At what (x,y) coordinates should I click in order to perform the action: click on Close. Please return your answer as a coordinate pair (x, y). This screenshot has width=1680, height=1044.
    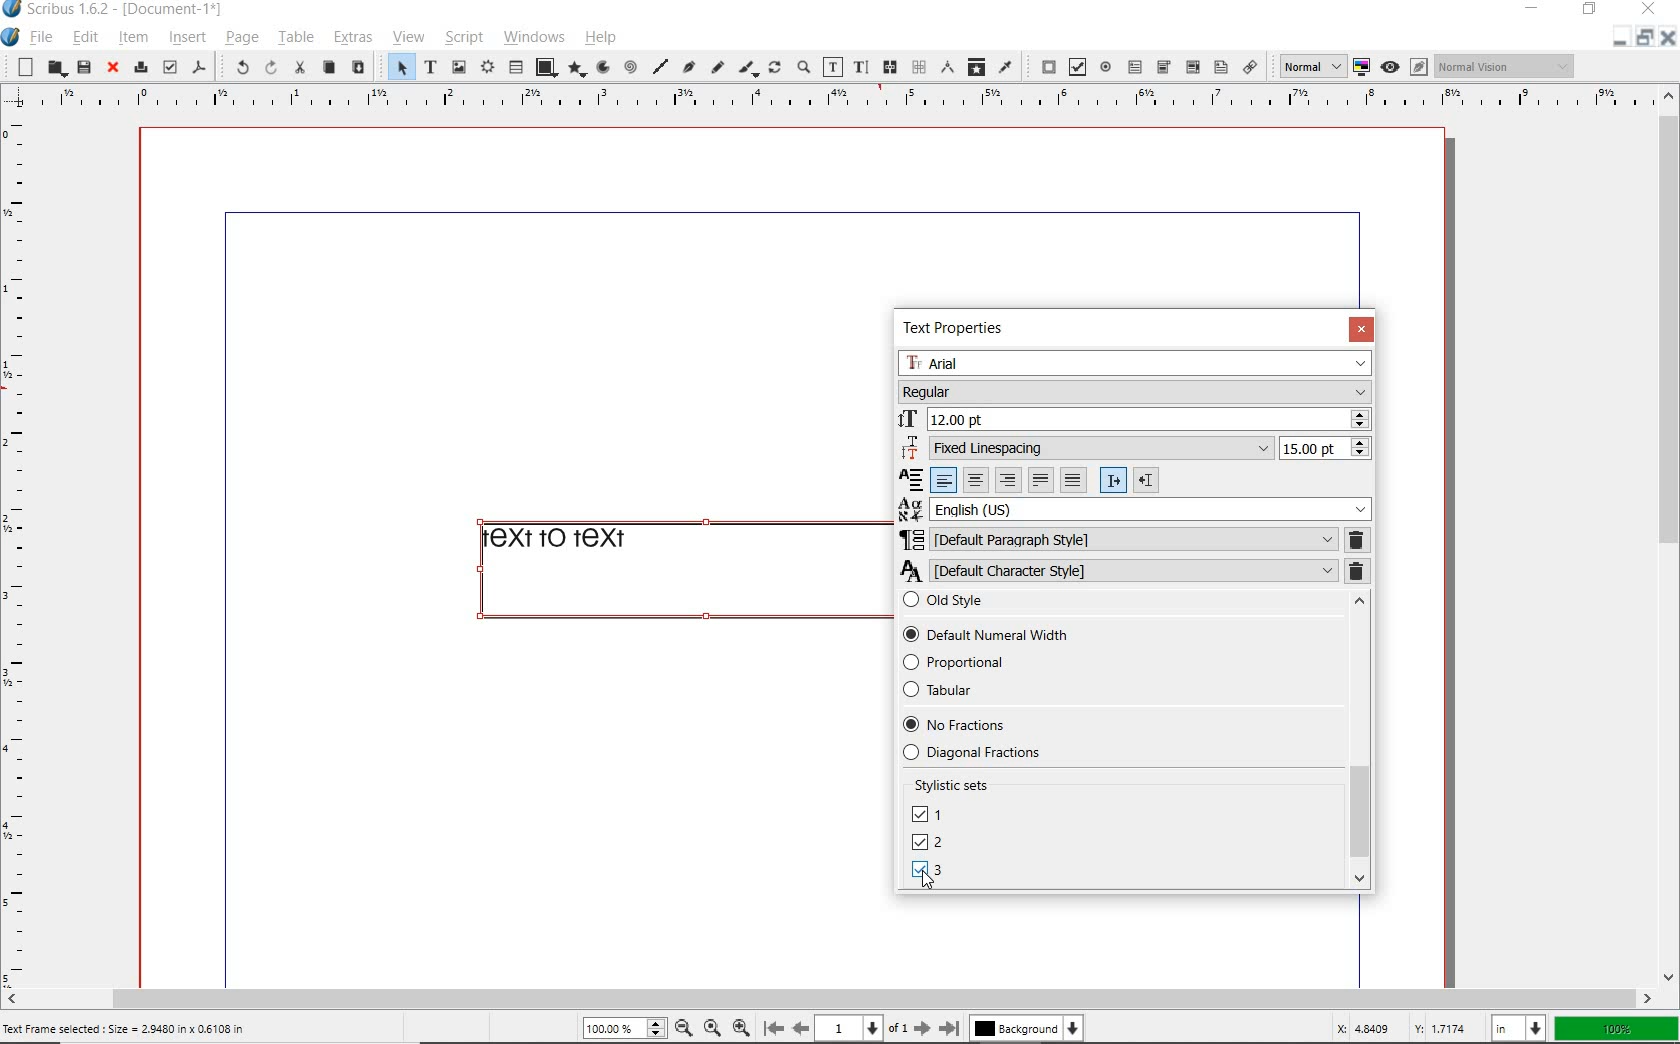
    Looking at the image, I should click on (1666, 40).